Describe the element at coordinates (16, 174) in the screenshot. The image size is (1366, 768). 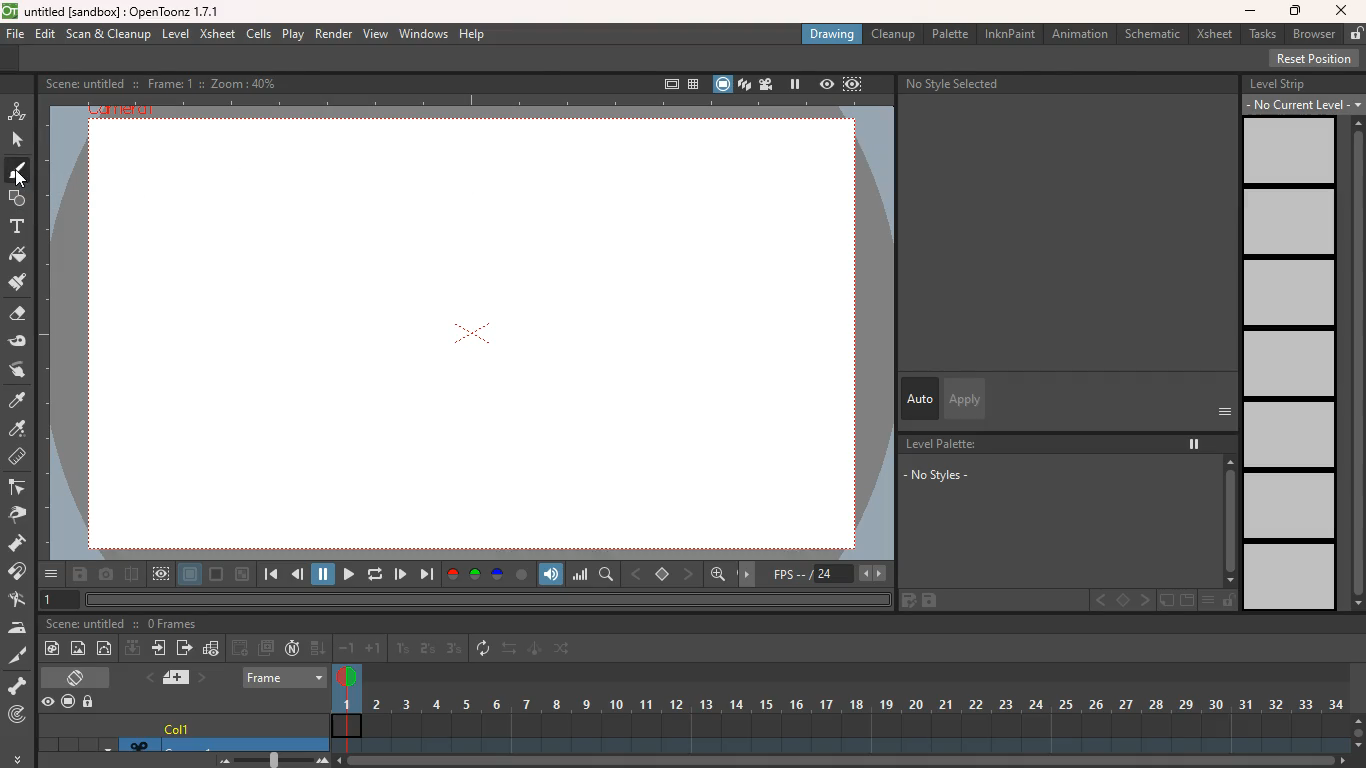
I see `brush` at that location.